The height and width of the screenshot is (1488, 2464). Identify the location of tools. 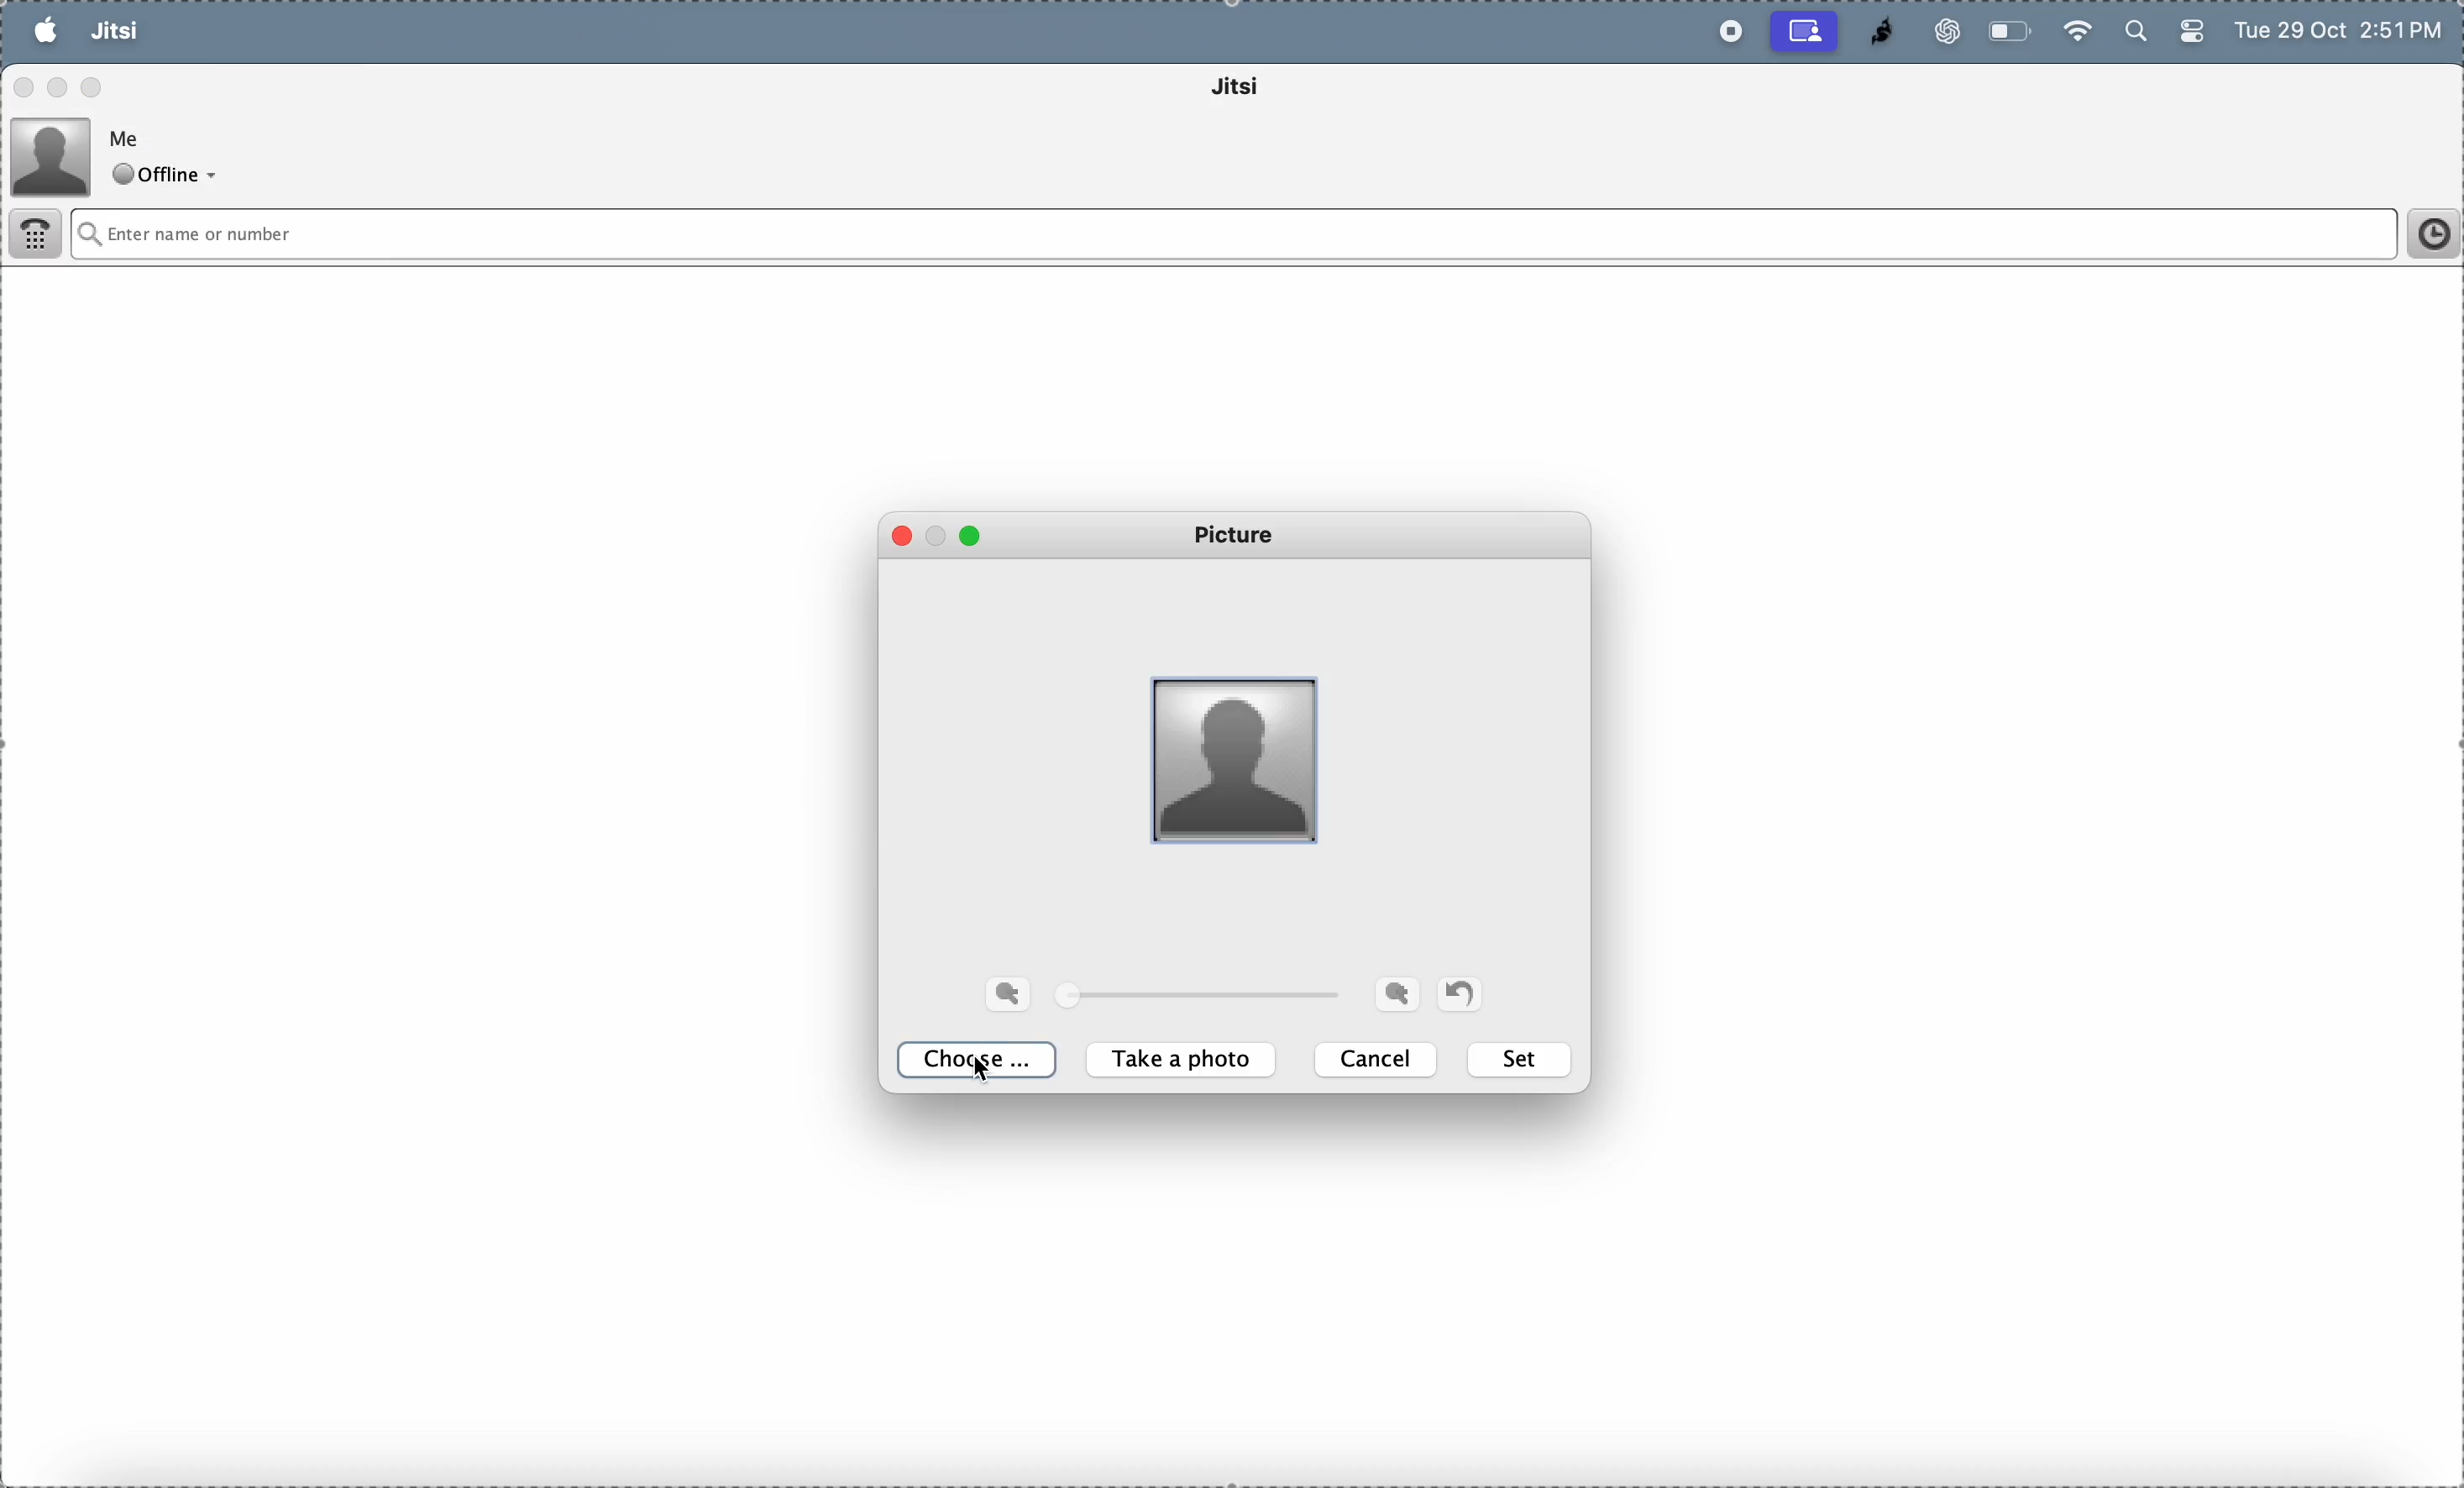
(271, 32).